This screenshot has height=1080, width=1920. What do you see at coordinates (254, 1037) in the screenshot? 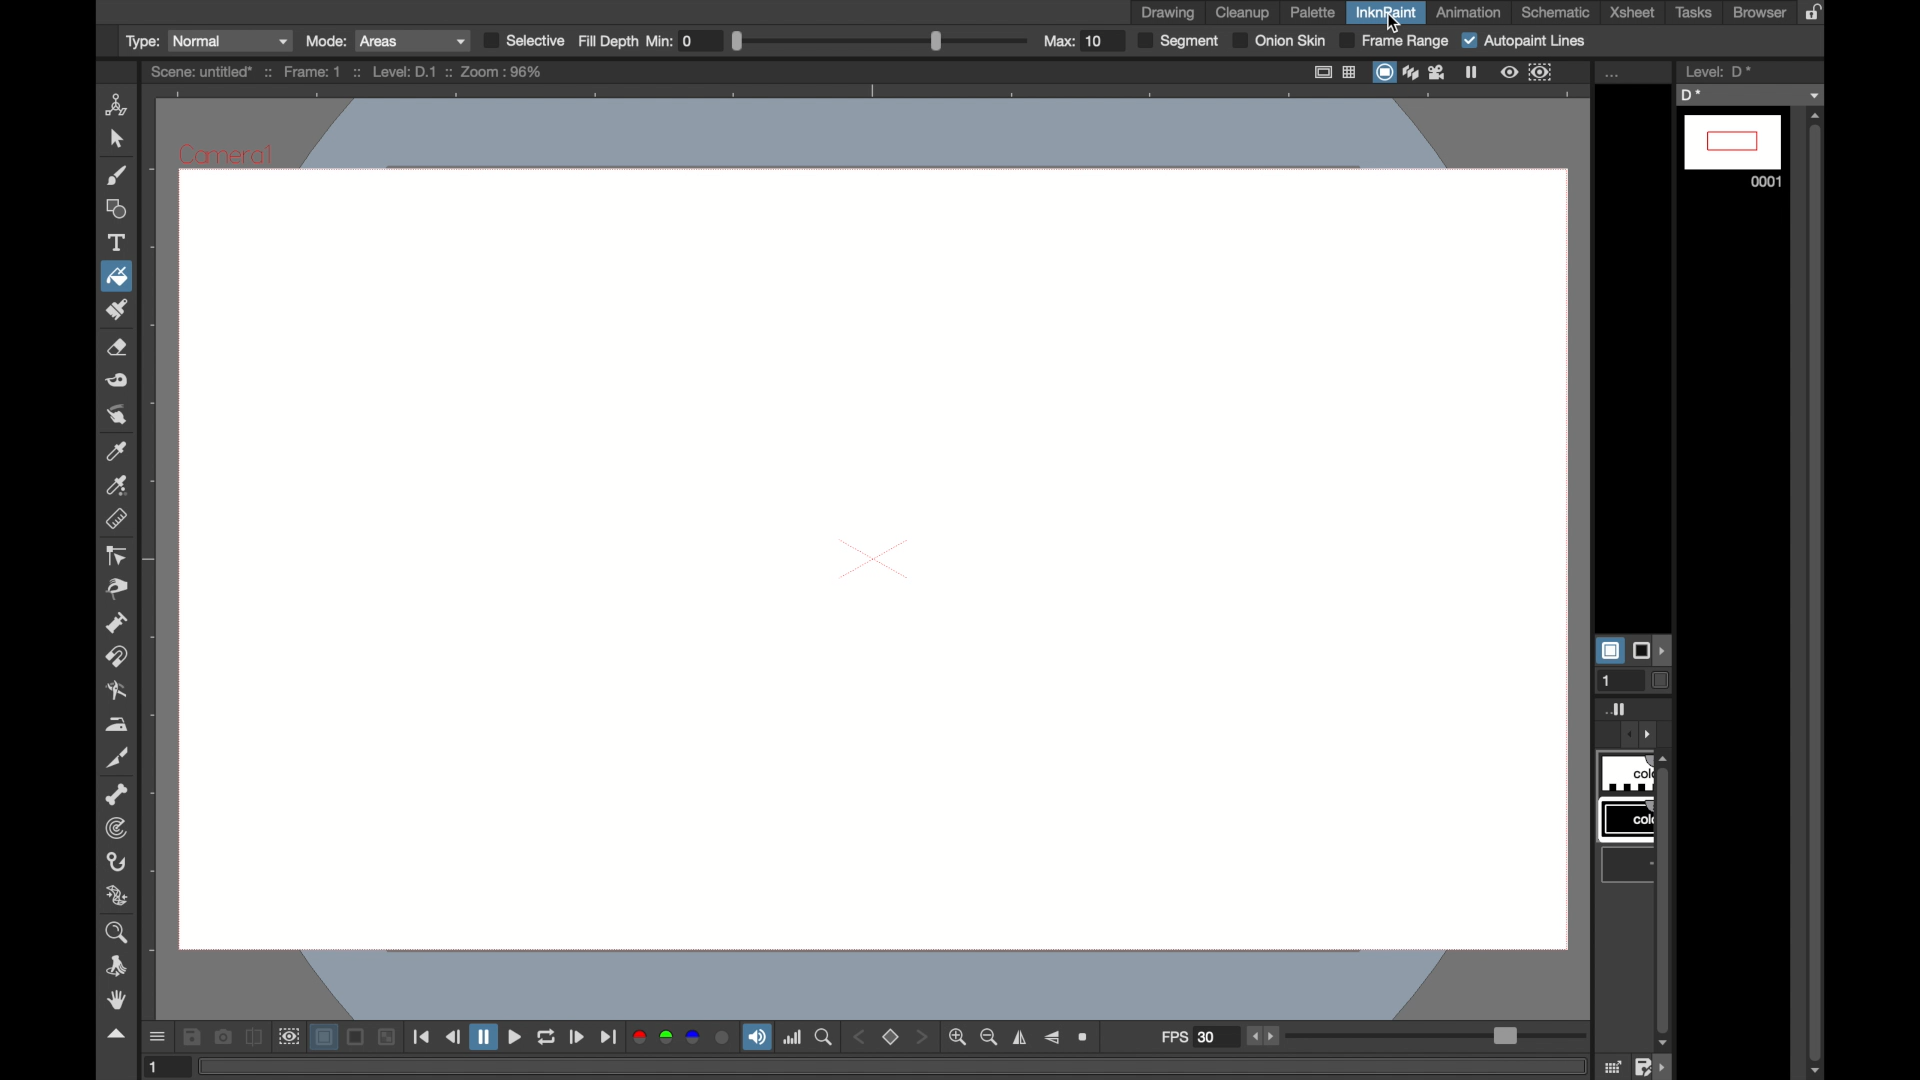
I see `compare to snapshot` at bounding box center [254, 1037].